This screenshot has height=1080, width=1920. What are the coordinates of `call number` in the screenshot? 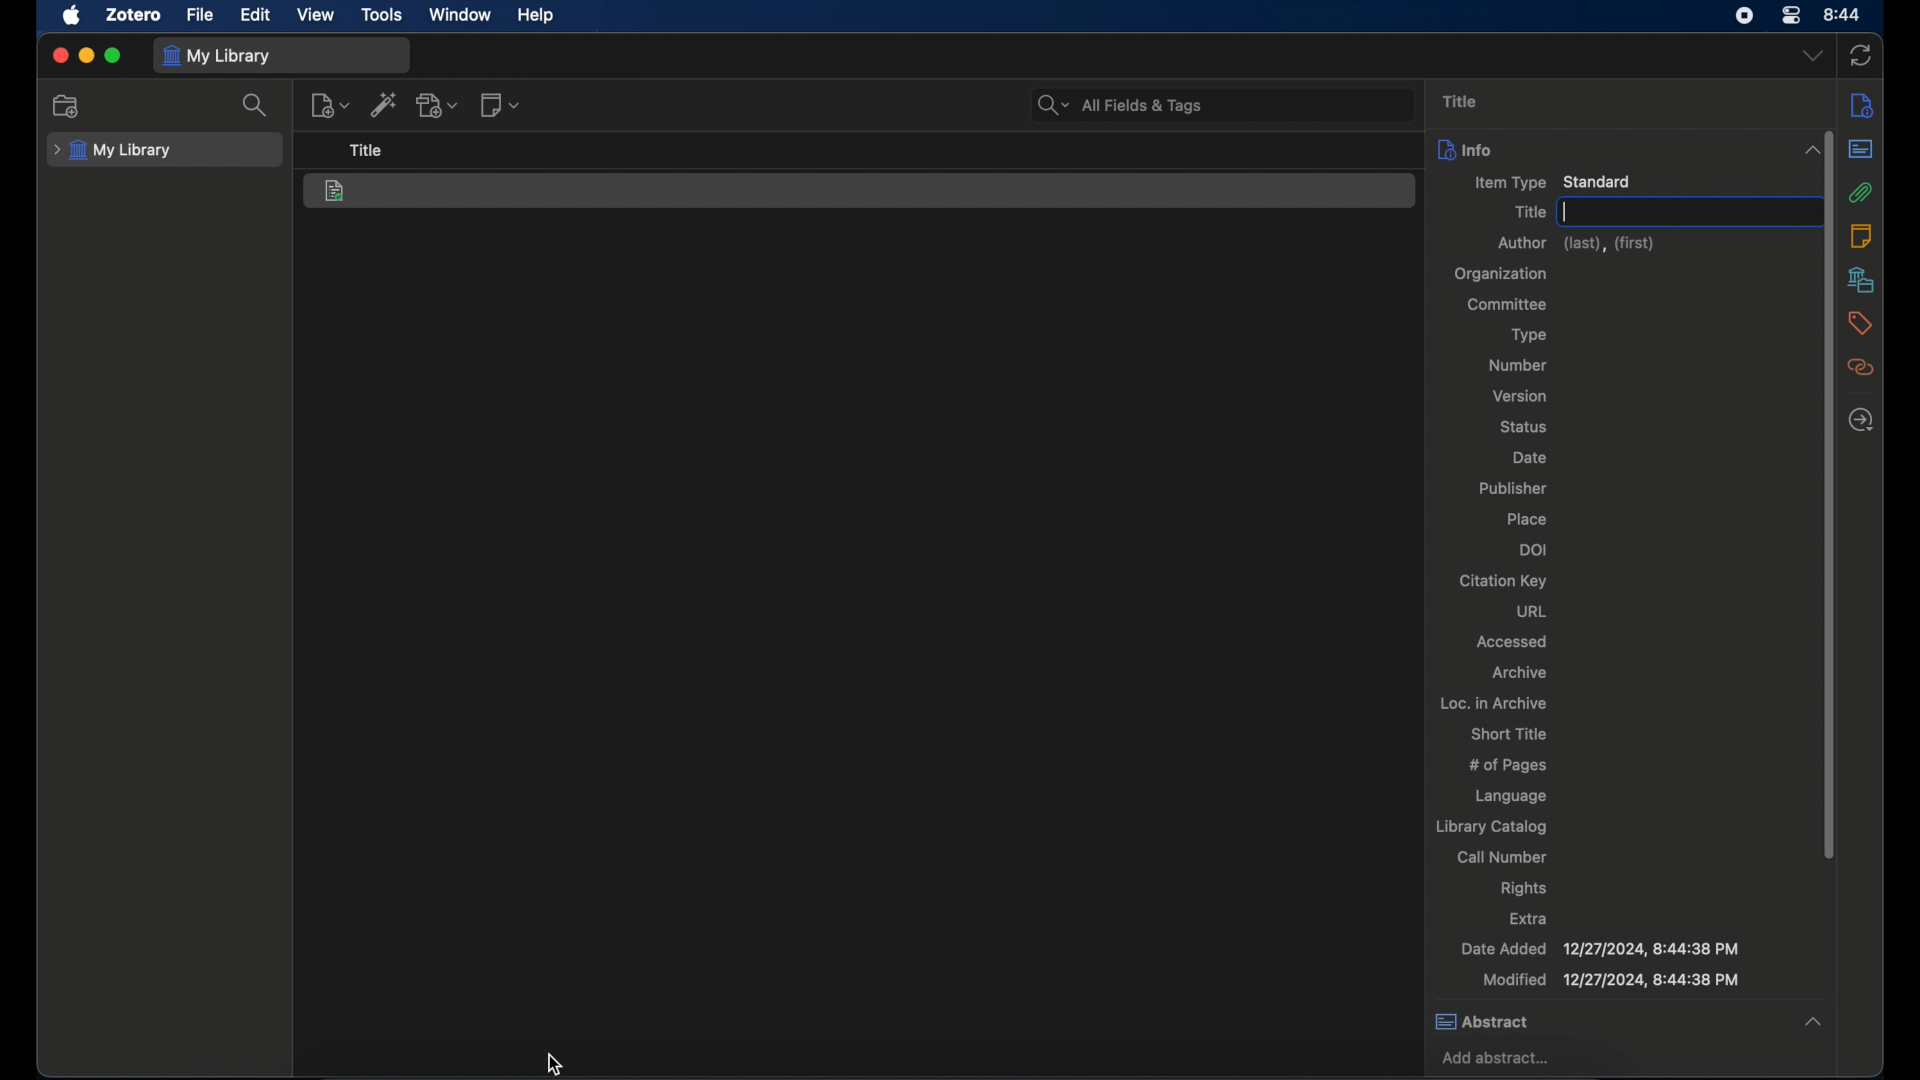 It's located at (1502, 859).